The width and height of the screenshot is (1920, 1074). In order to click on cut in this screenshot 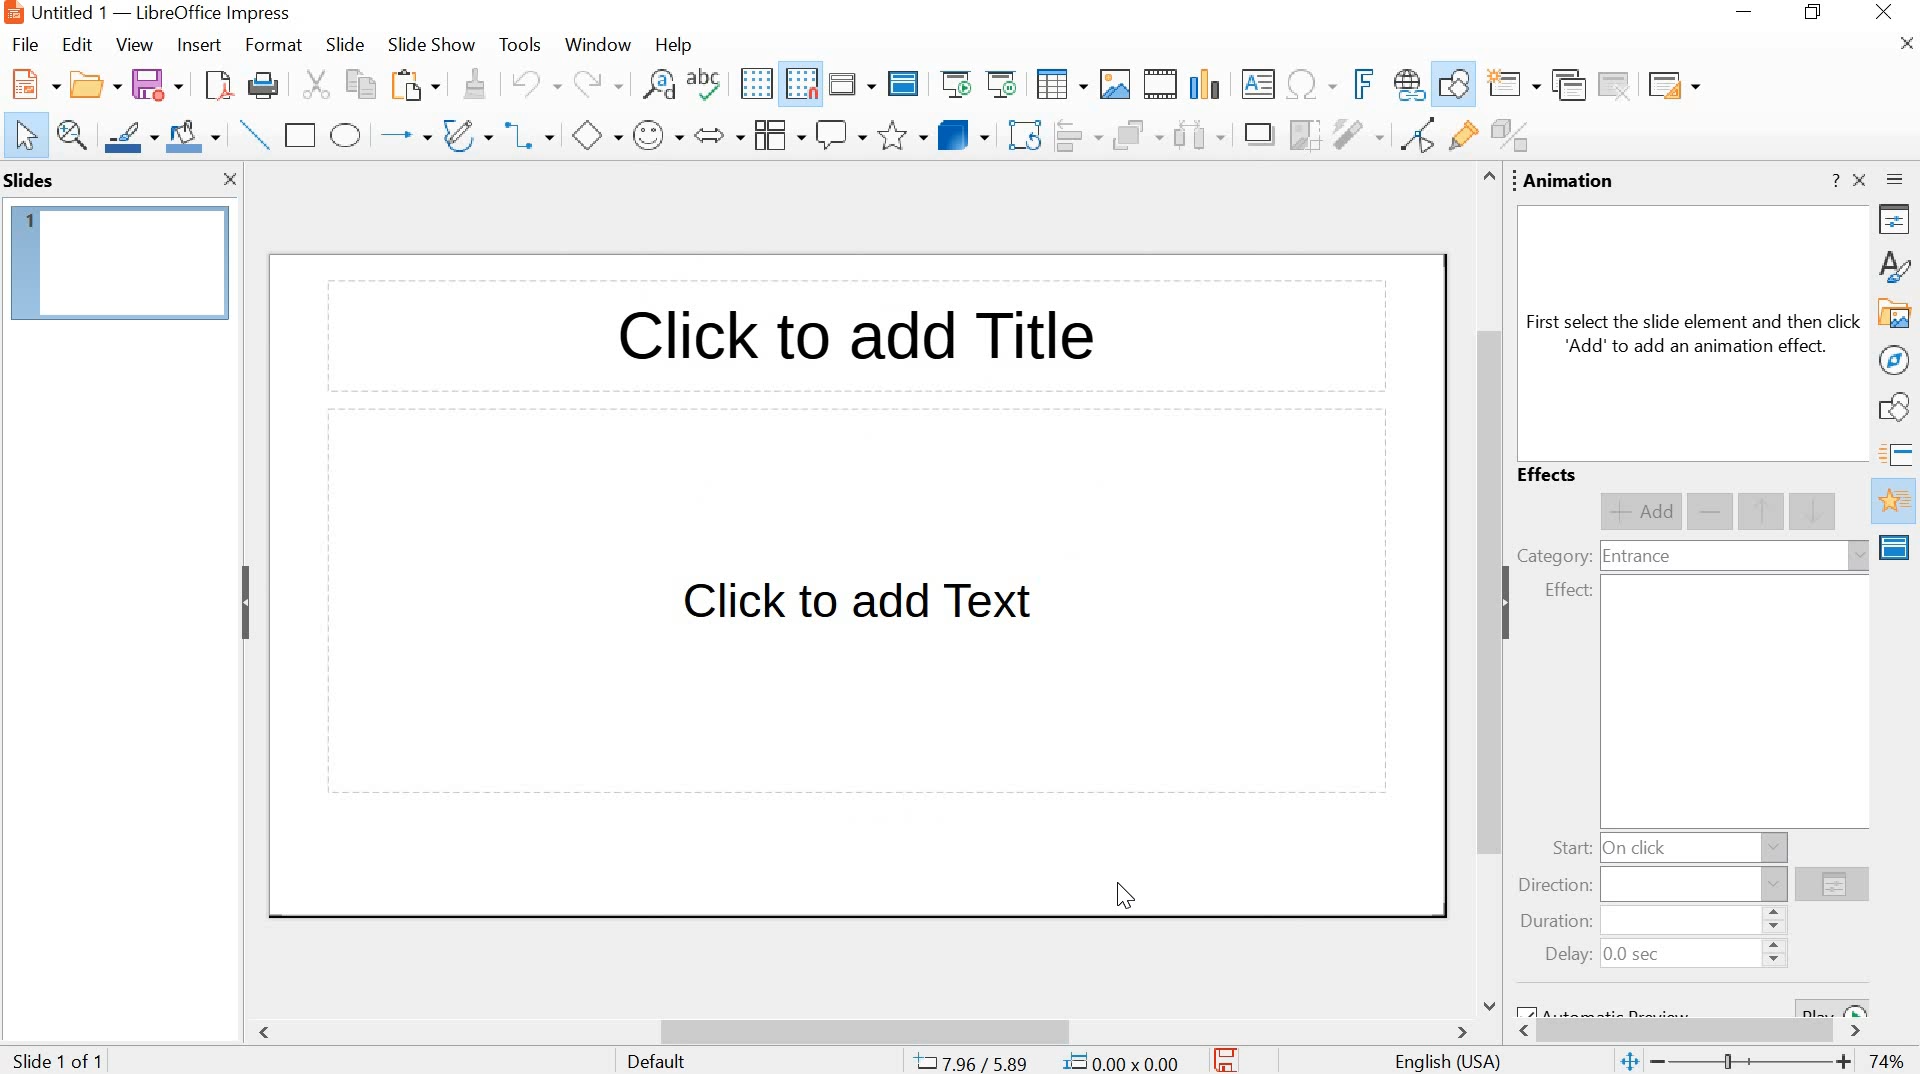, I will do `click(314, 86)`.